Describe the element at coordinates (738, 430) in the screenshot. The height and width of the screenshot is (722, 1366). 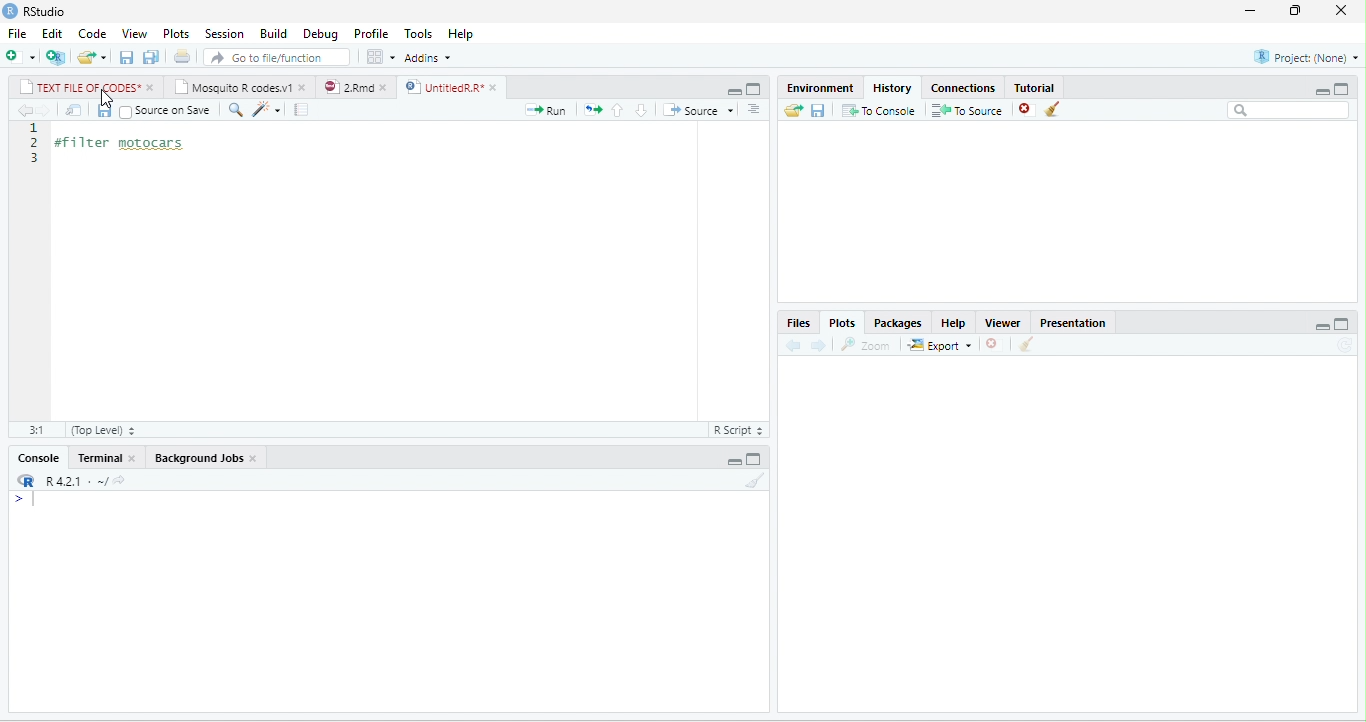
I see `R script` at that location.